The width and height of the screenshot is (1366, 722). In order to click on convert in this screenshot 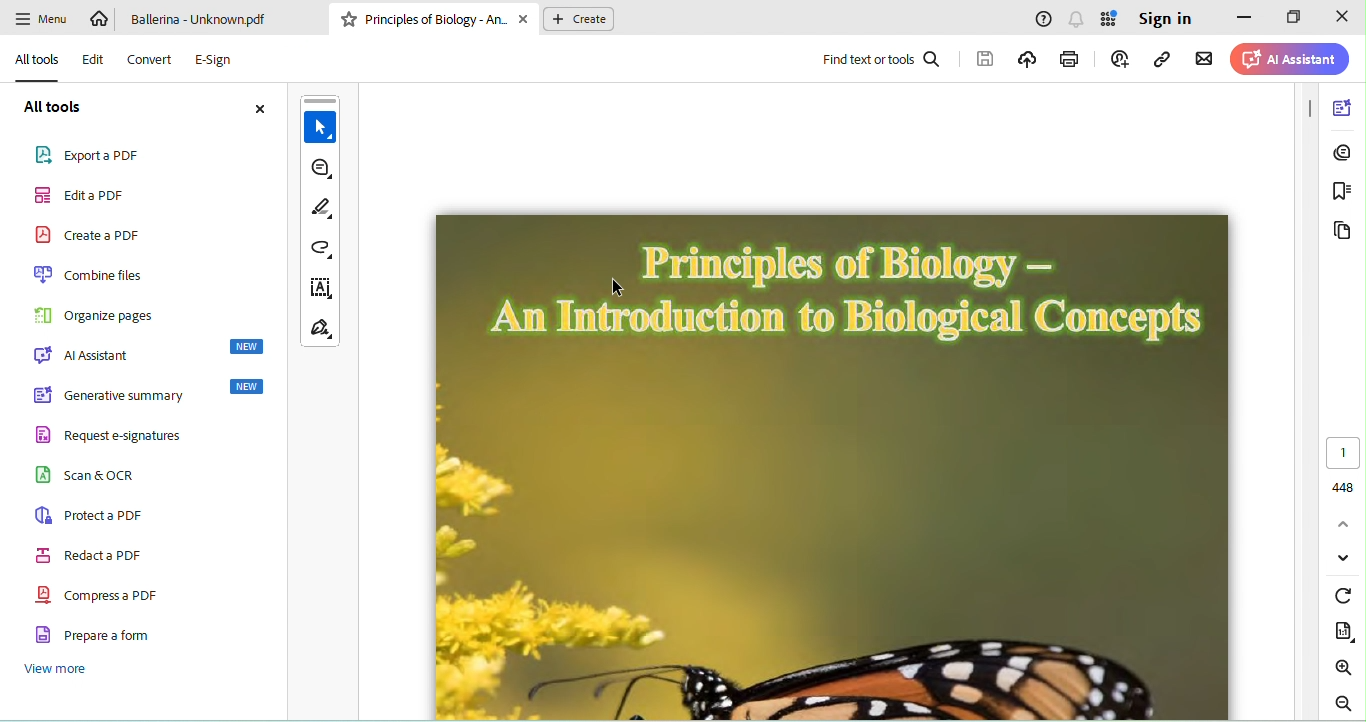, I will do `click(150, 59)`.